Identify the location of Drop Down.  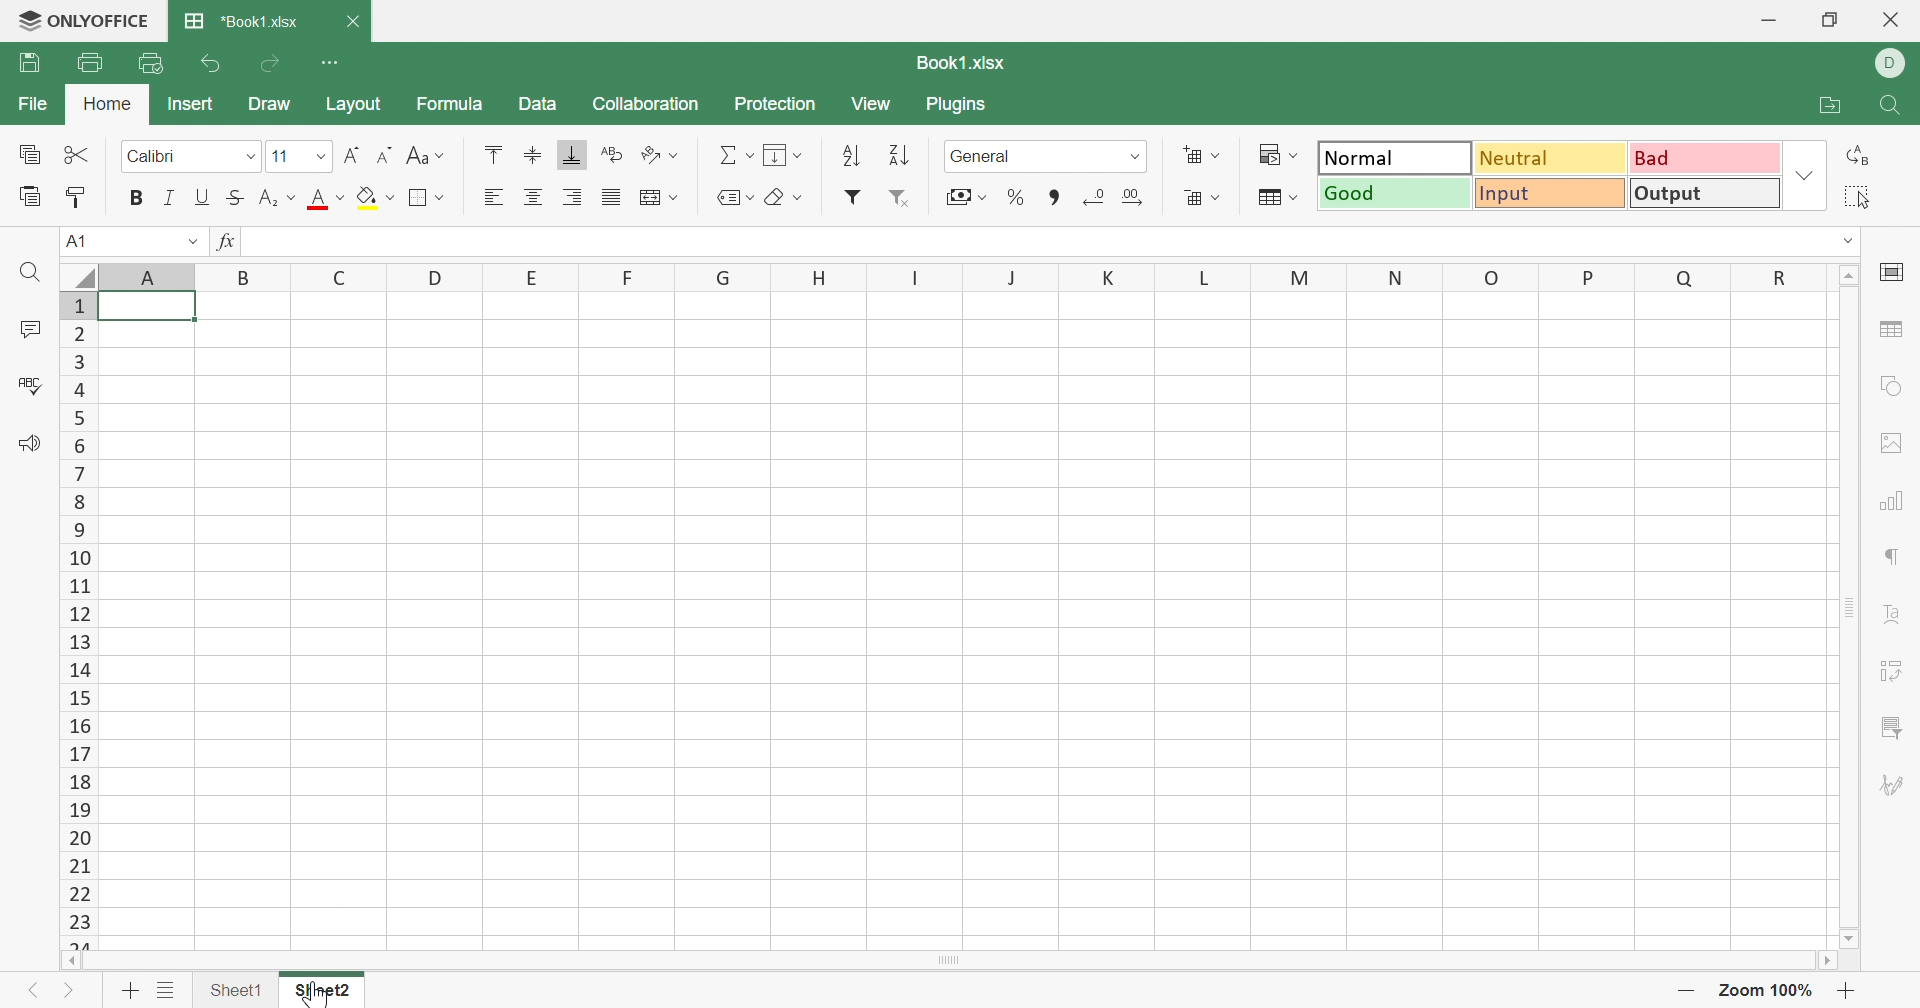
(1806, 176).